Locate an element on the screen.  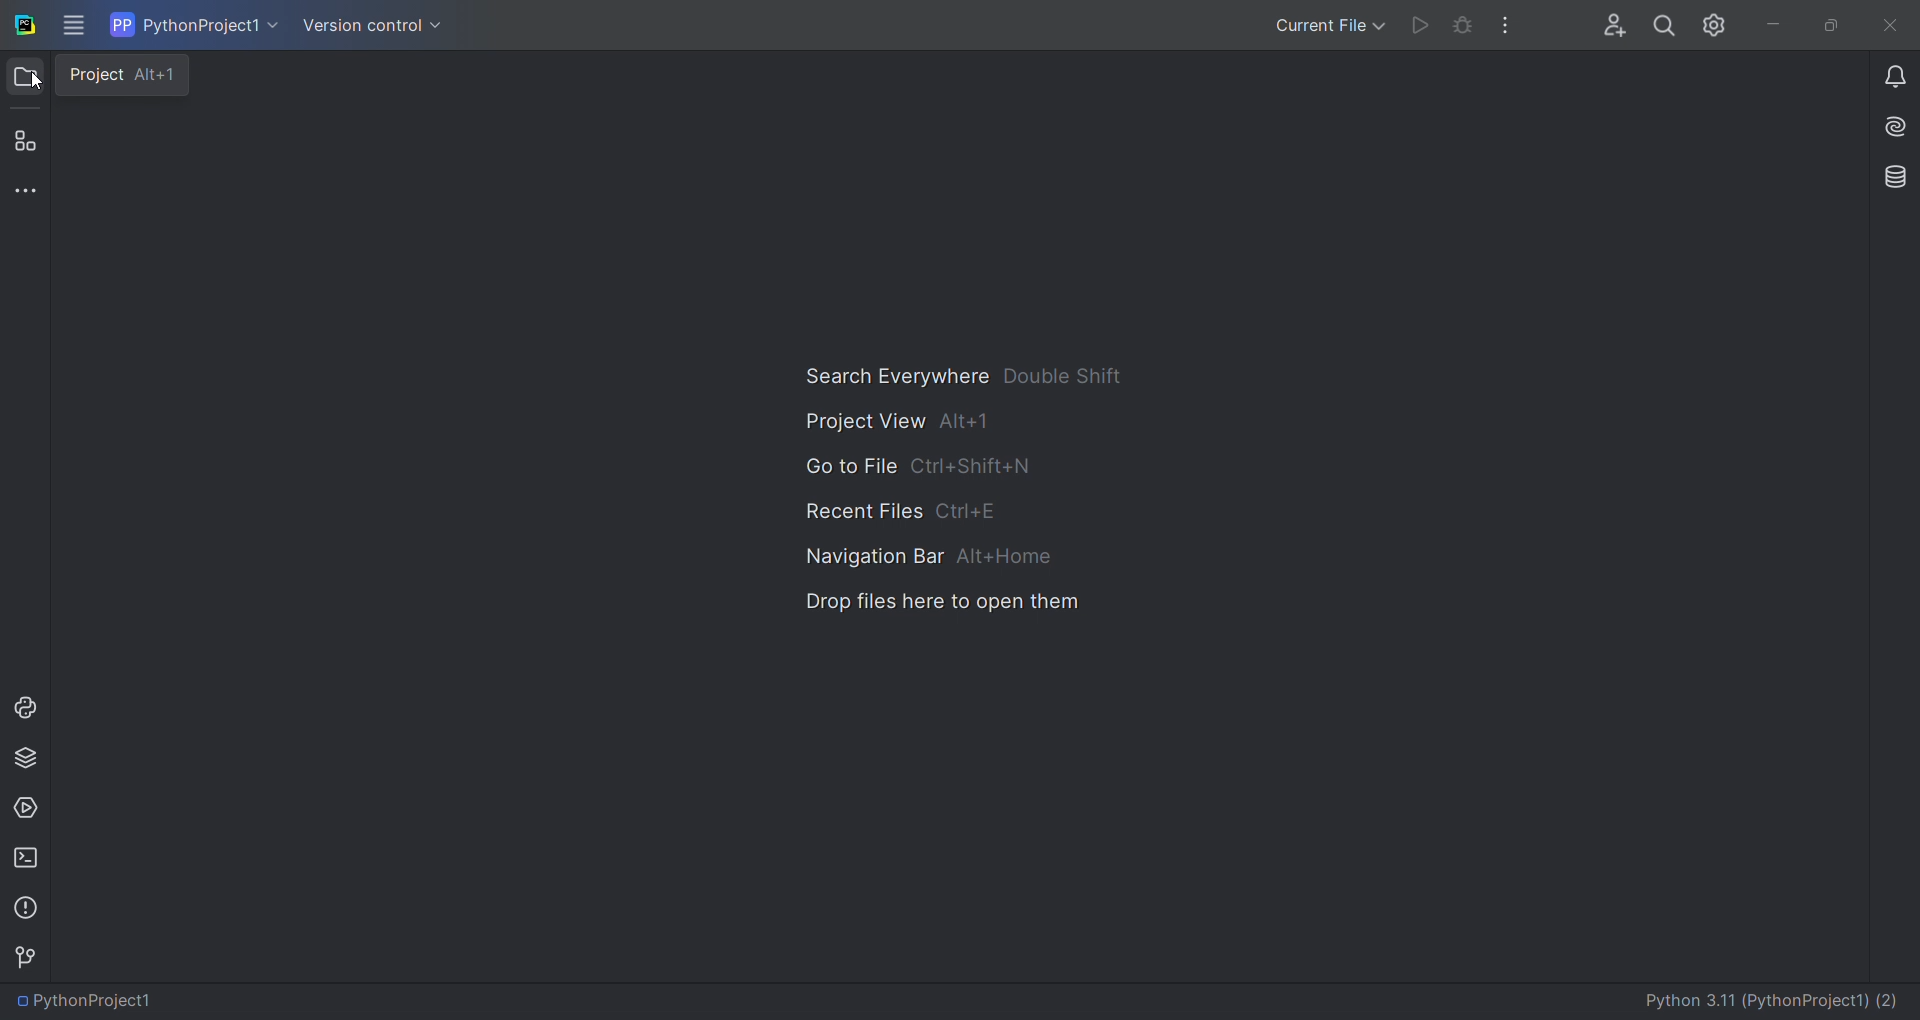
run/debug options is located at coordinates (1318, 25).